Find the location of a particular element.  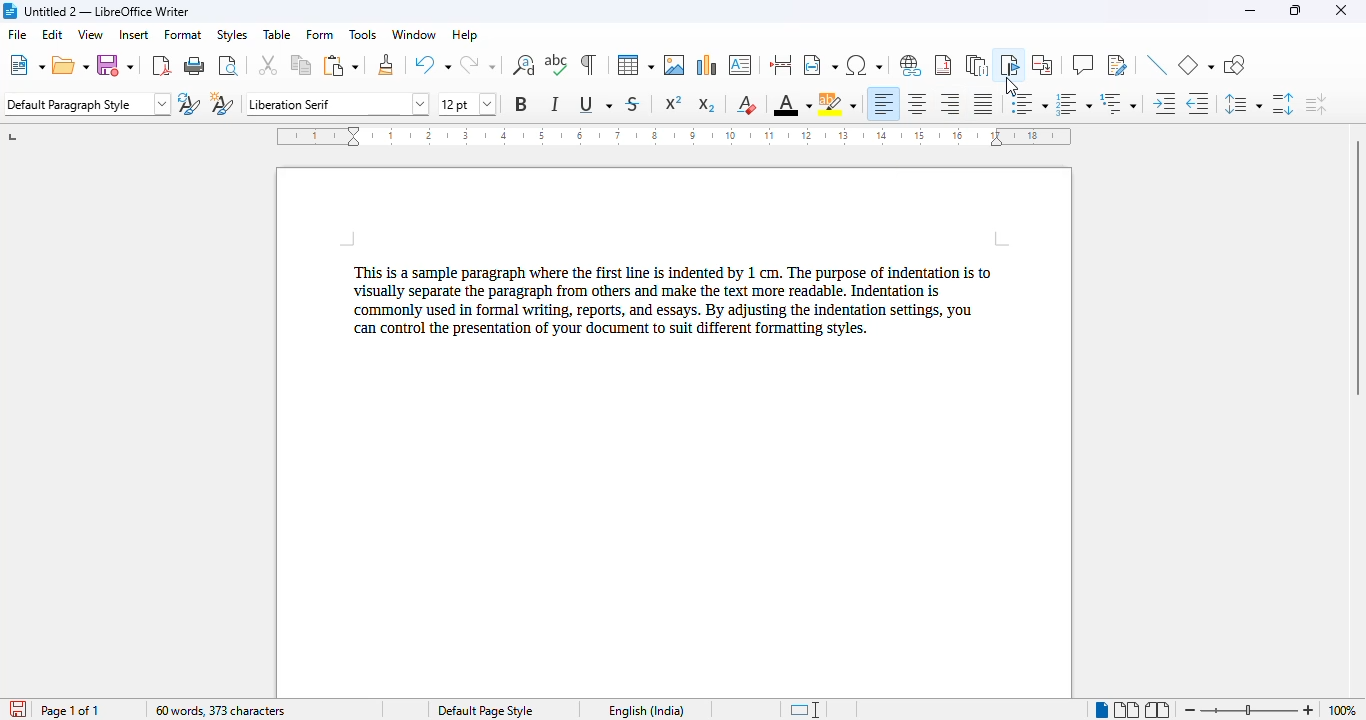

cursor is located at coordinates (1011, 87).